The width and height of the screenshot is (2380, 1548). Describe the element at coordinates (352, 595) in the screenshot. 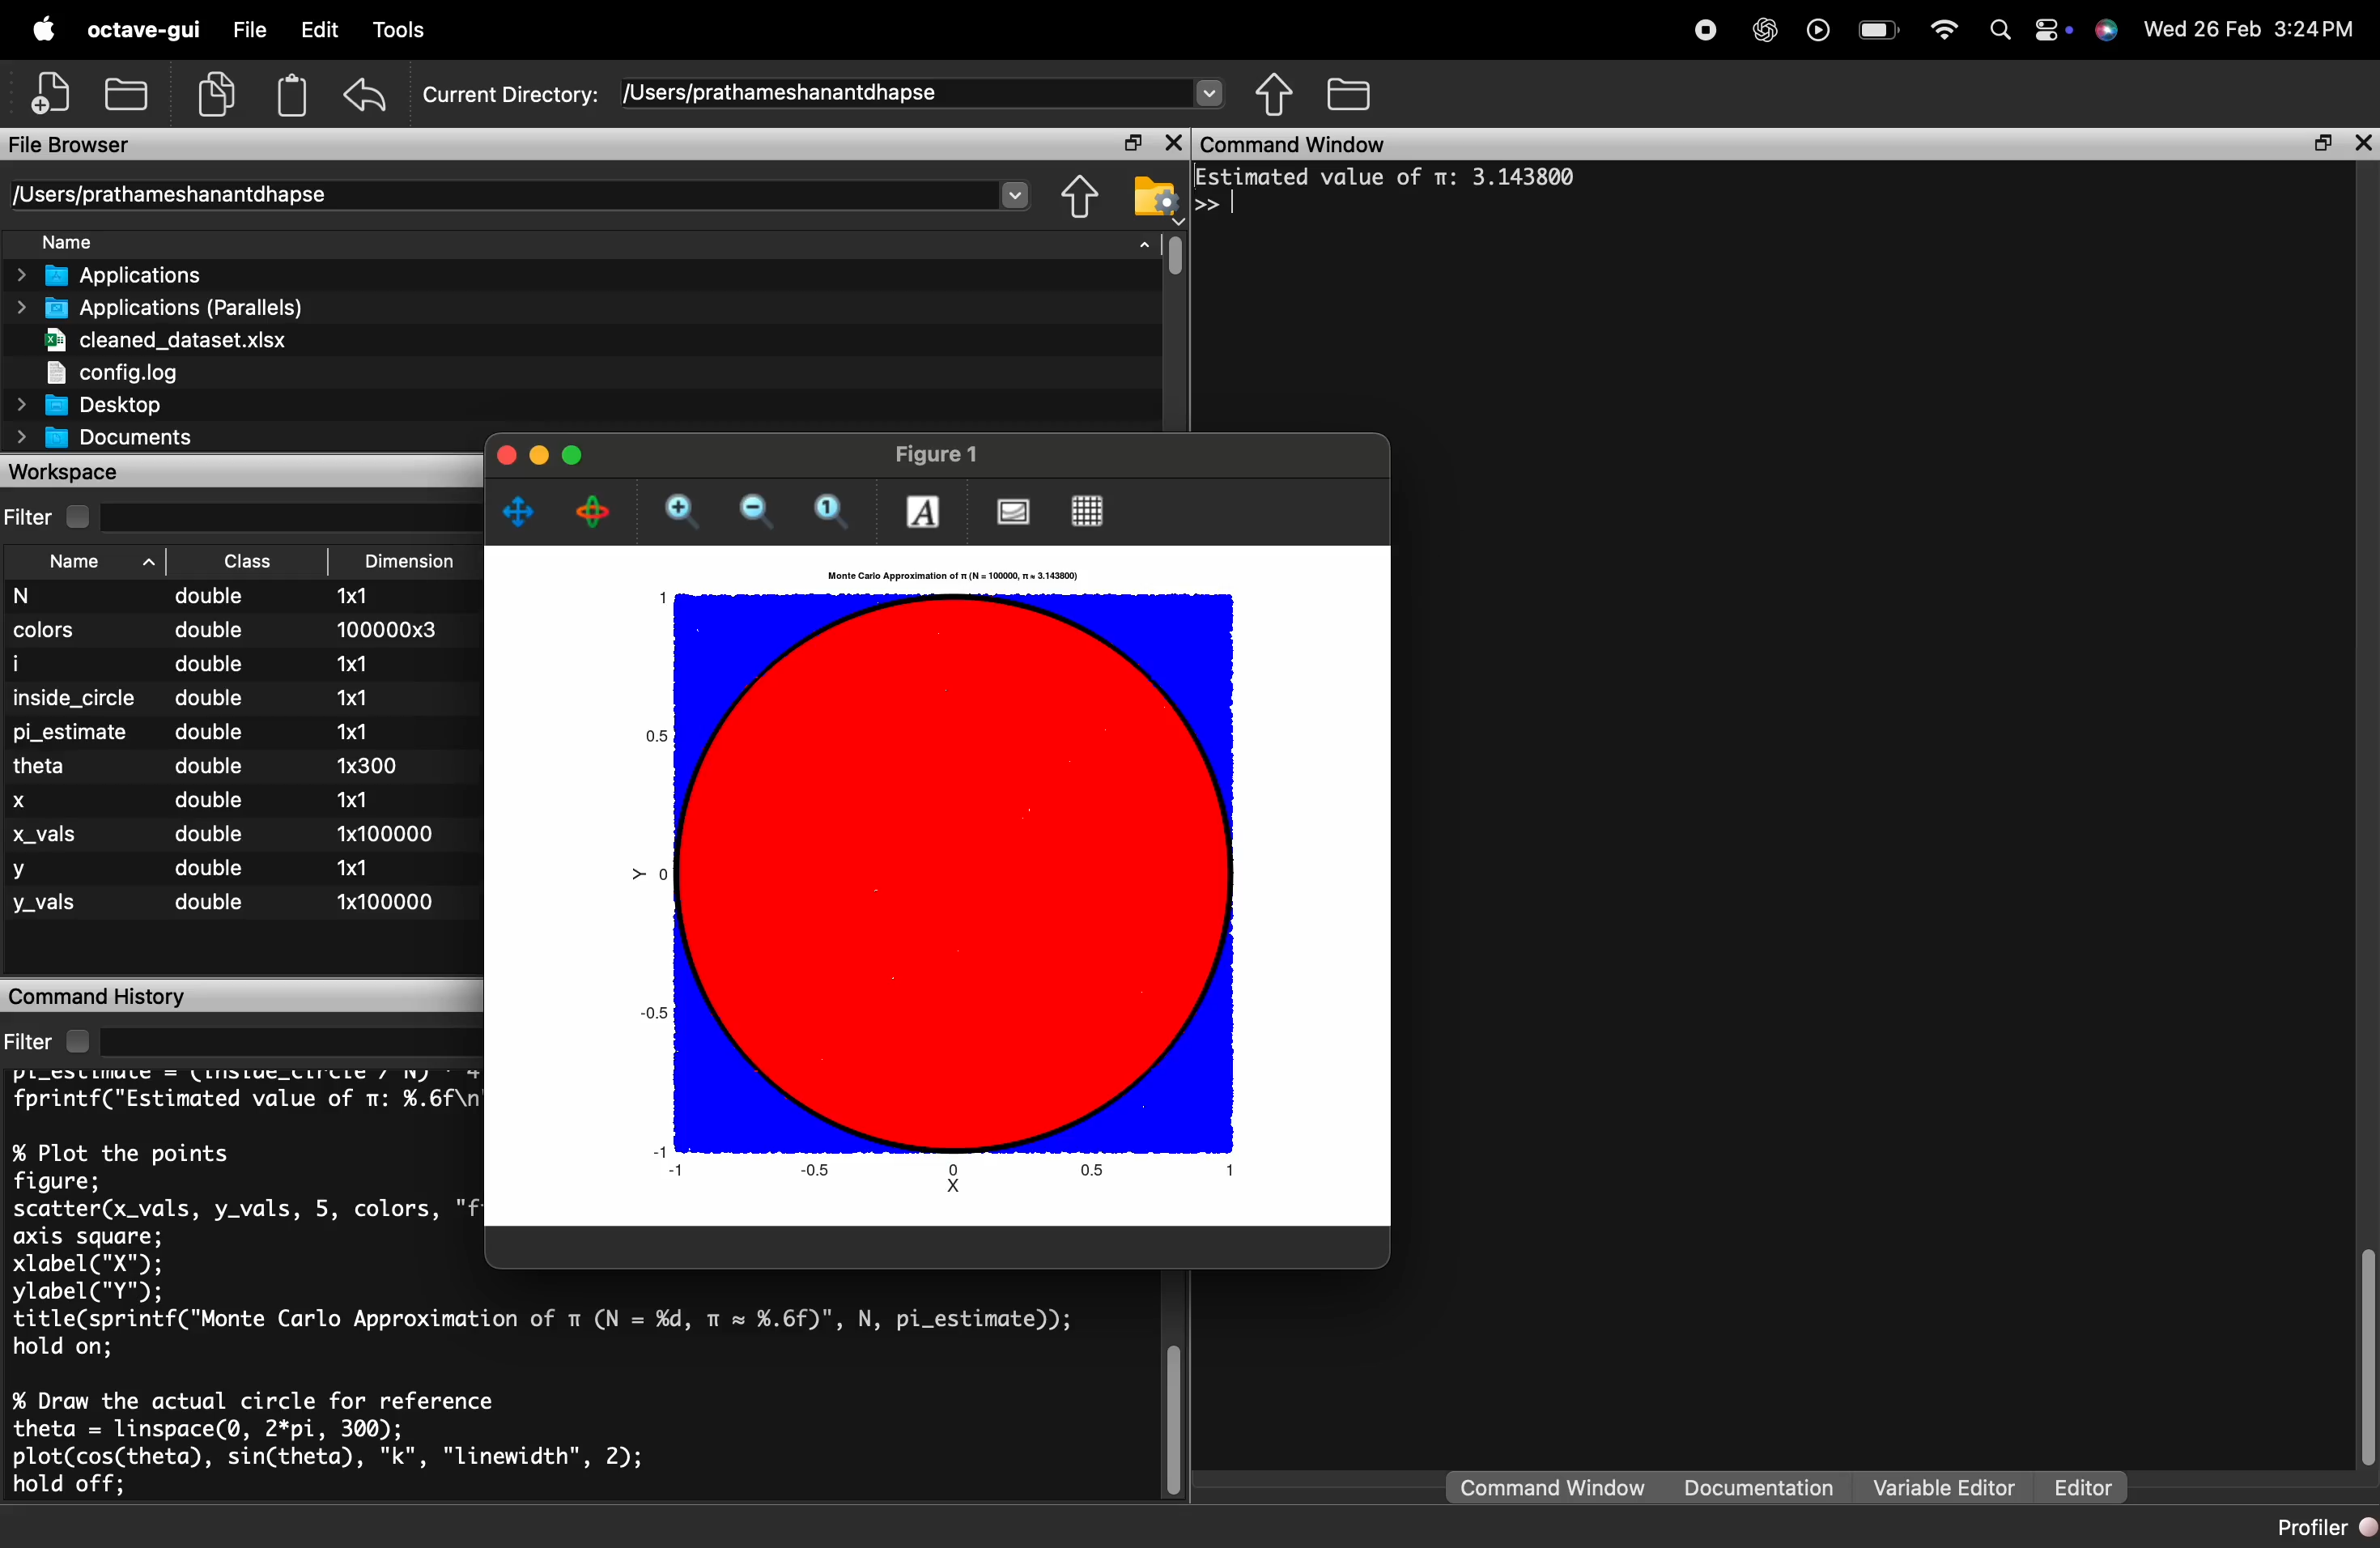

I see `1x1` at that location.